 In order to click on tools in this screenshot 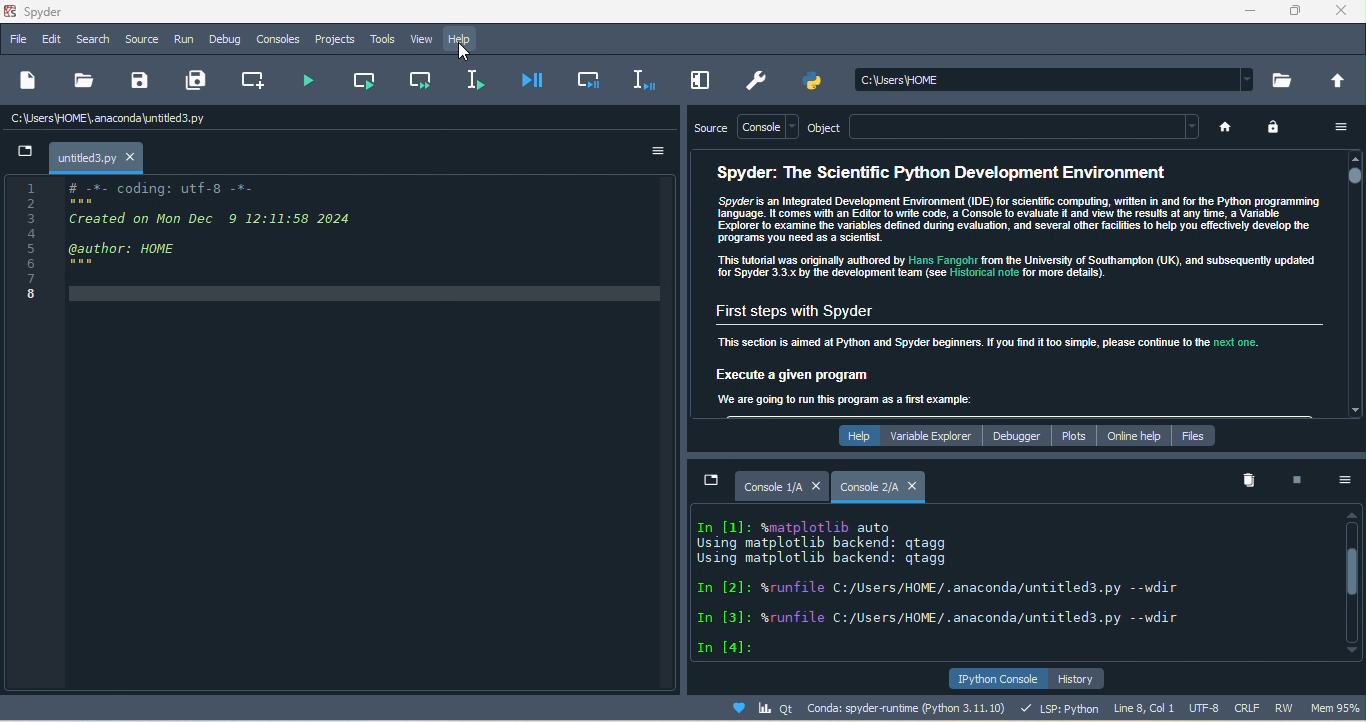, I will do `click(384, 39)`.